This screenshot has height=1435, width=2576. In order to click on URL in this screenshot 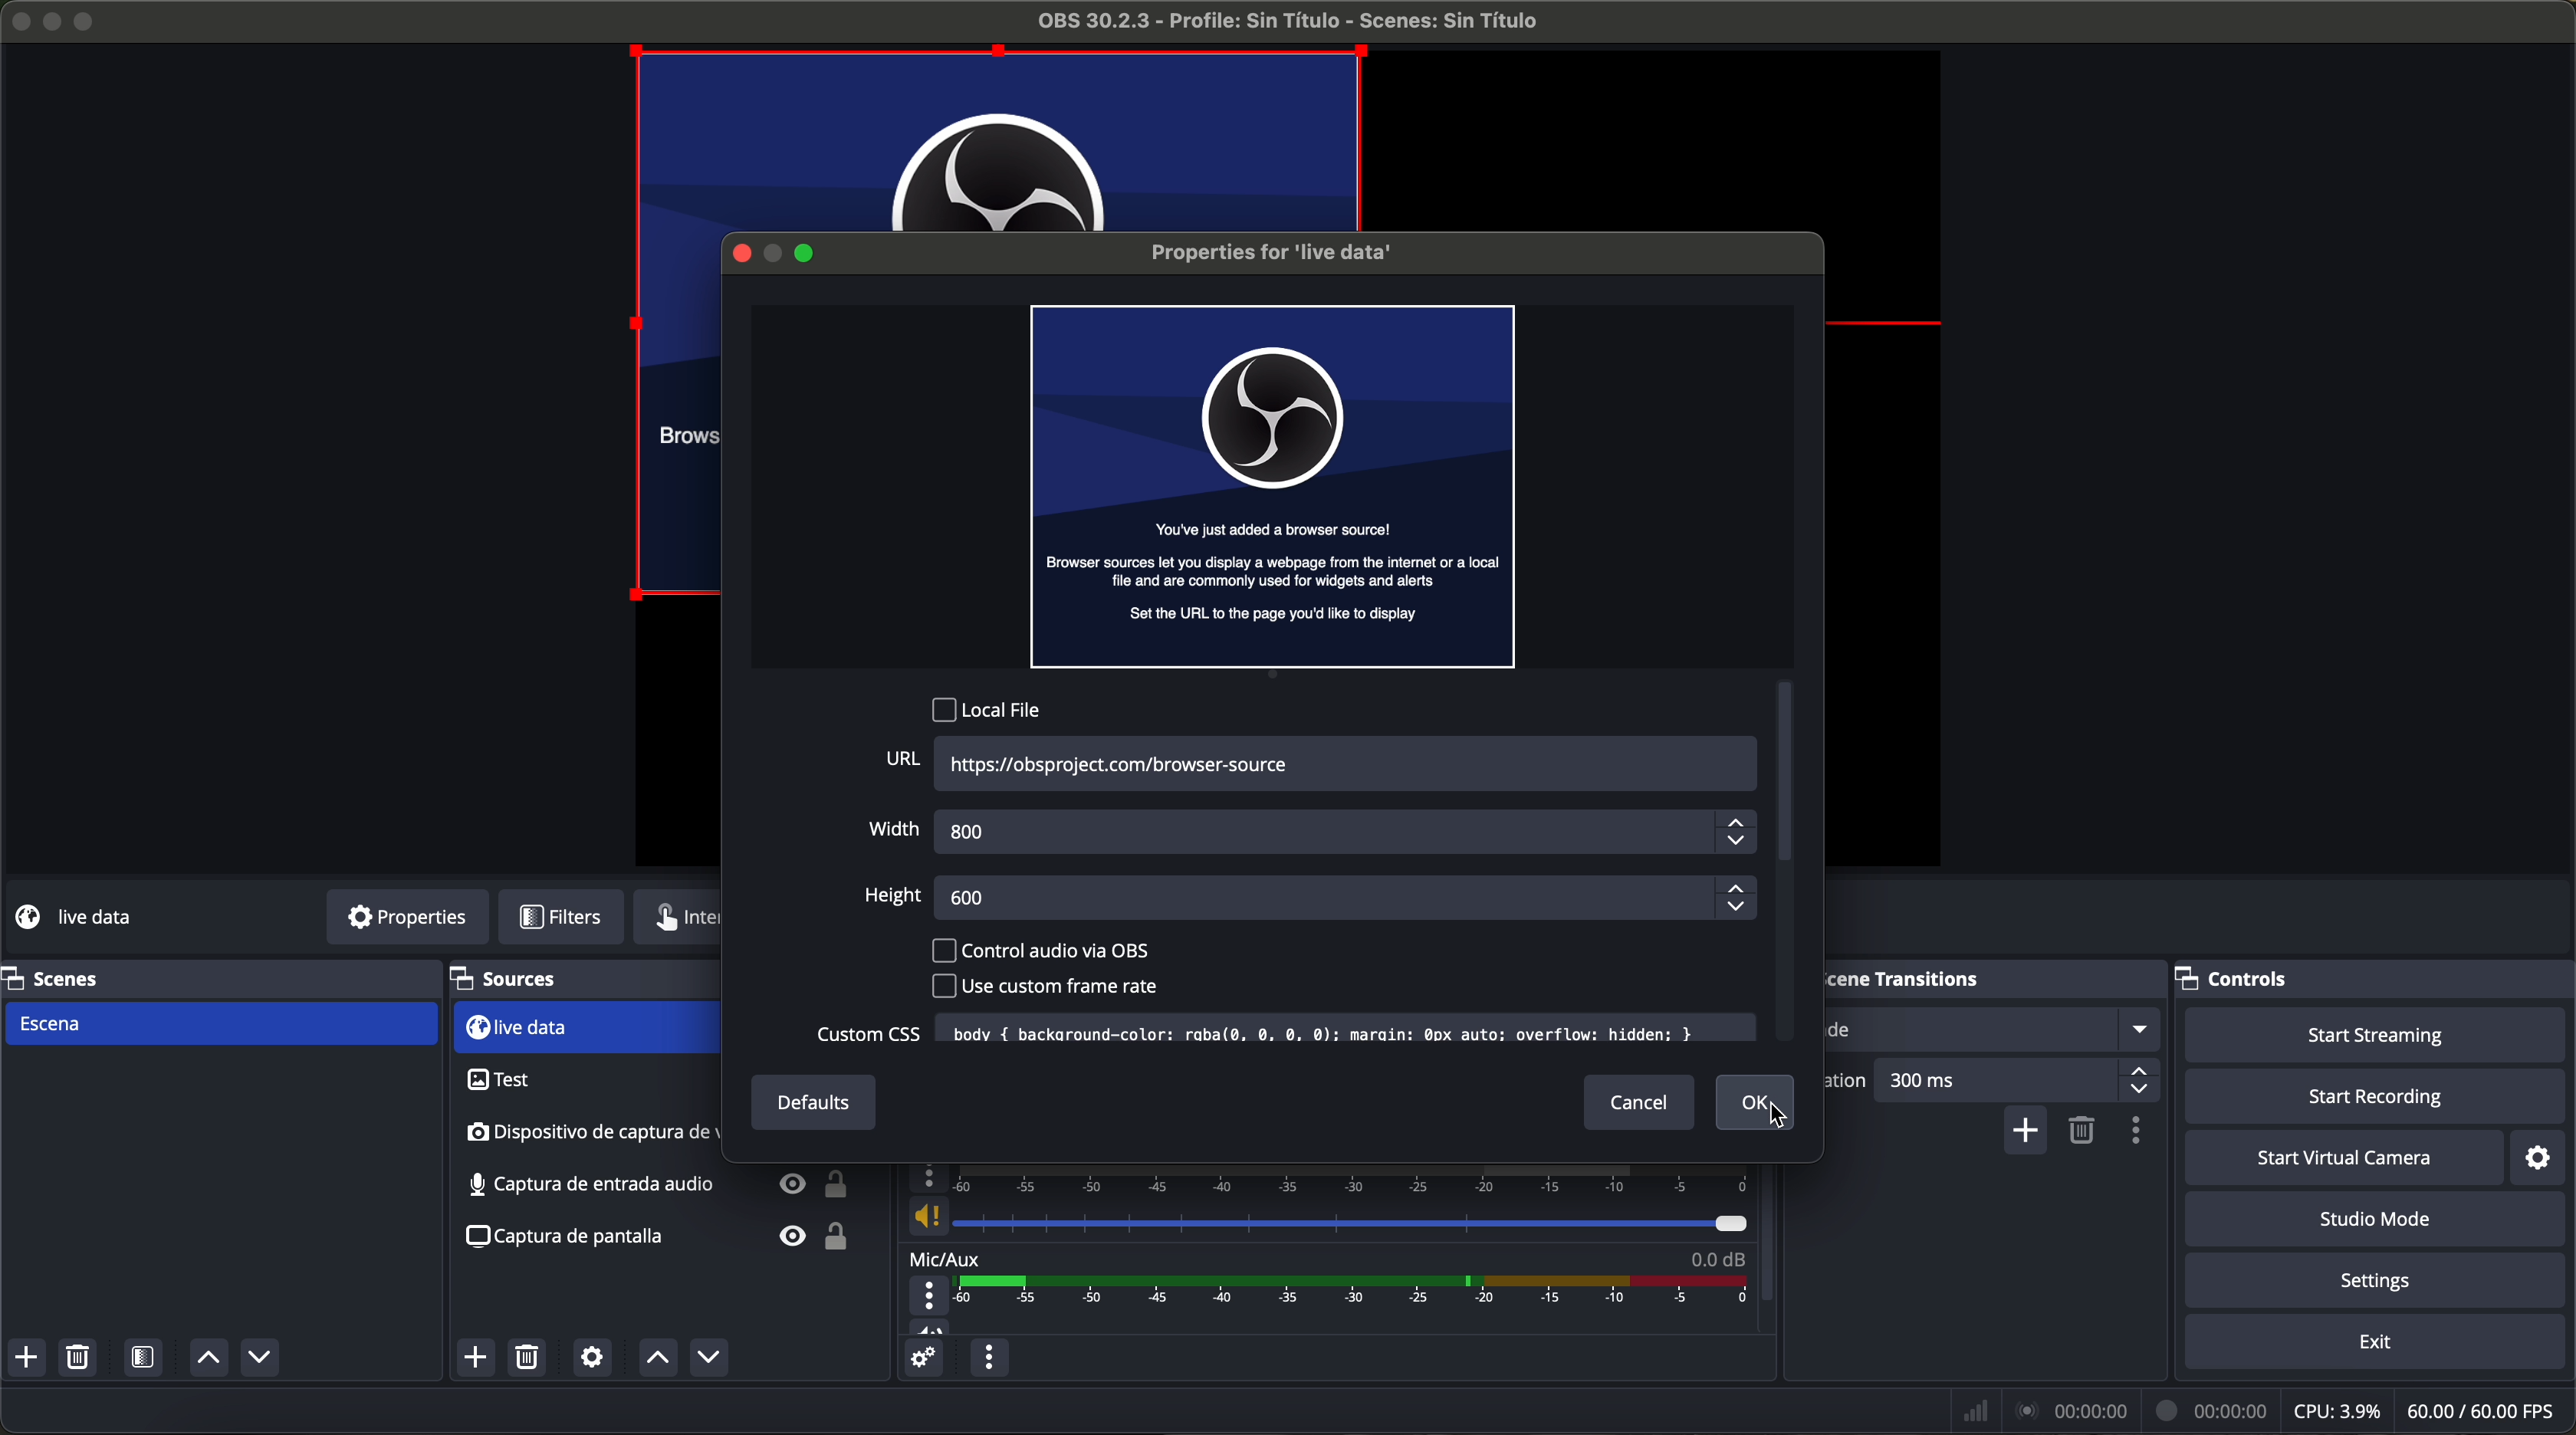, I will do `click(898, 759)`.